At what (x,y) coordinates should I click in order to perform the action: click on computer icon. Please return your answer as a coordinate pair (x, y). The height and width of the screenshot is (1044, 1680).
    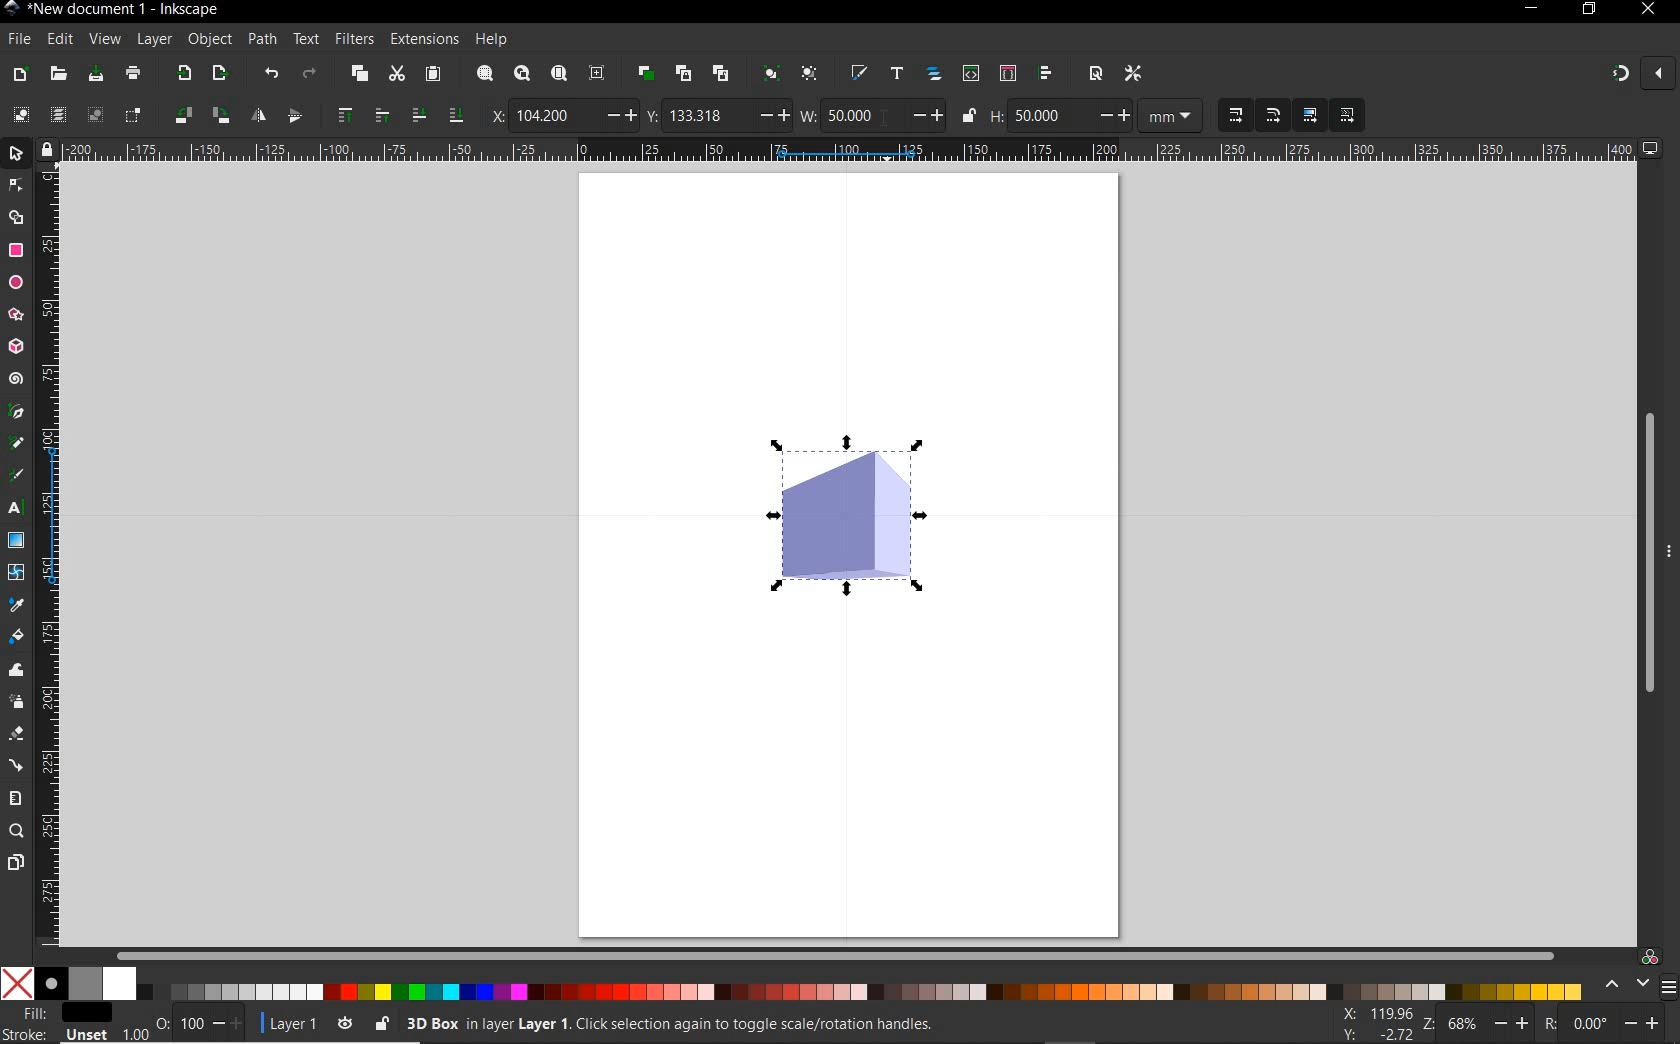
    Looking at the image, I should click on (1653, 149).